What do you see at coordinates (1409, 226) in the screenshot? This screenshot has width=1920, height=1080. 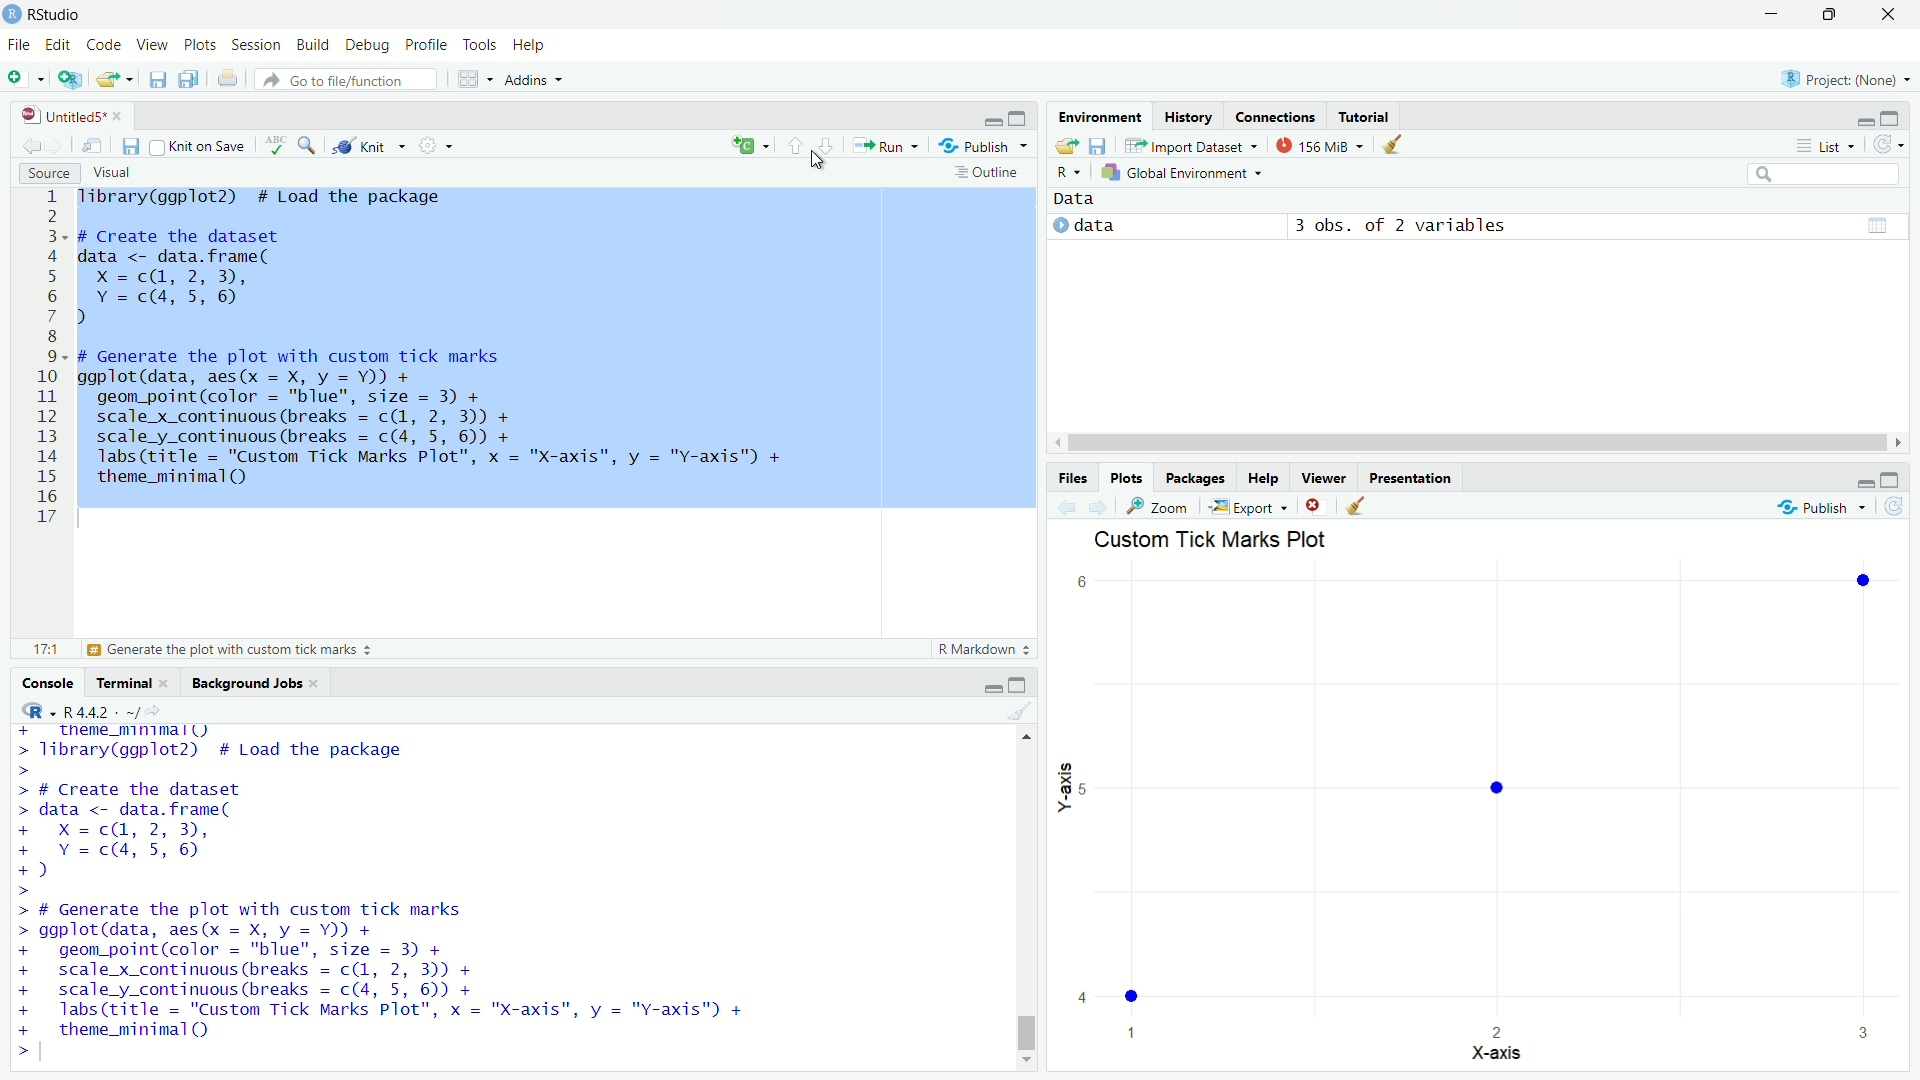 I see `3 obs. of 2 variables` at bounding box center [1409, 226].